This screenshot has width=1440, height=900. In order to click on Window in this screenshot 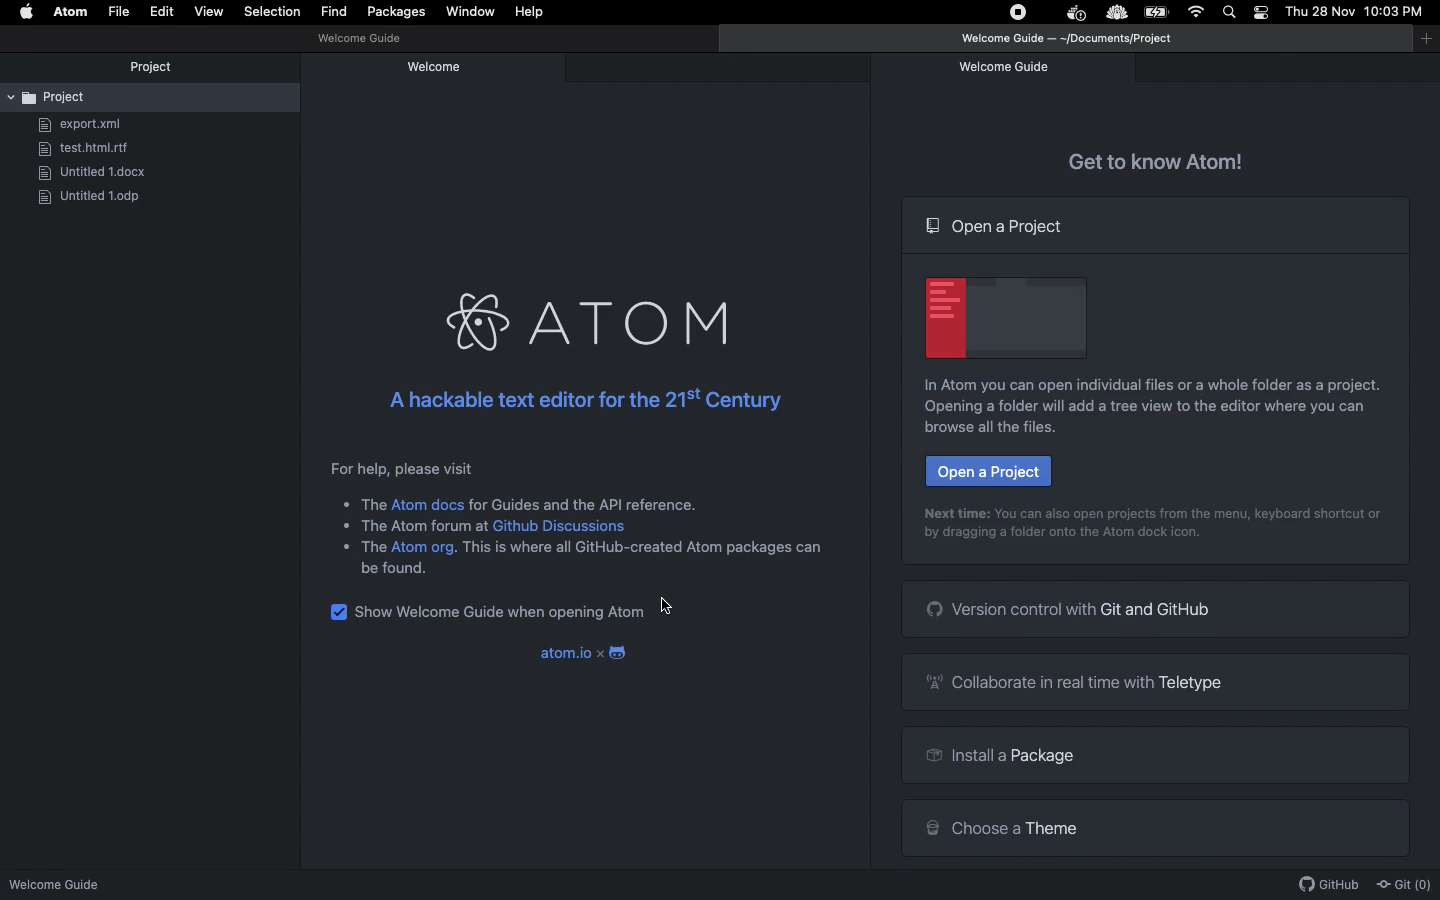, I will do `click(471, 12)`.